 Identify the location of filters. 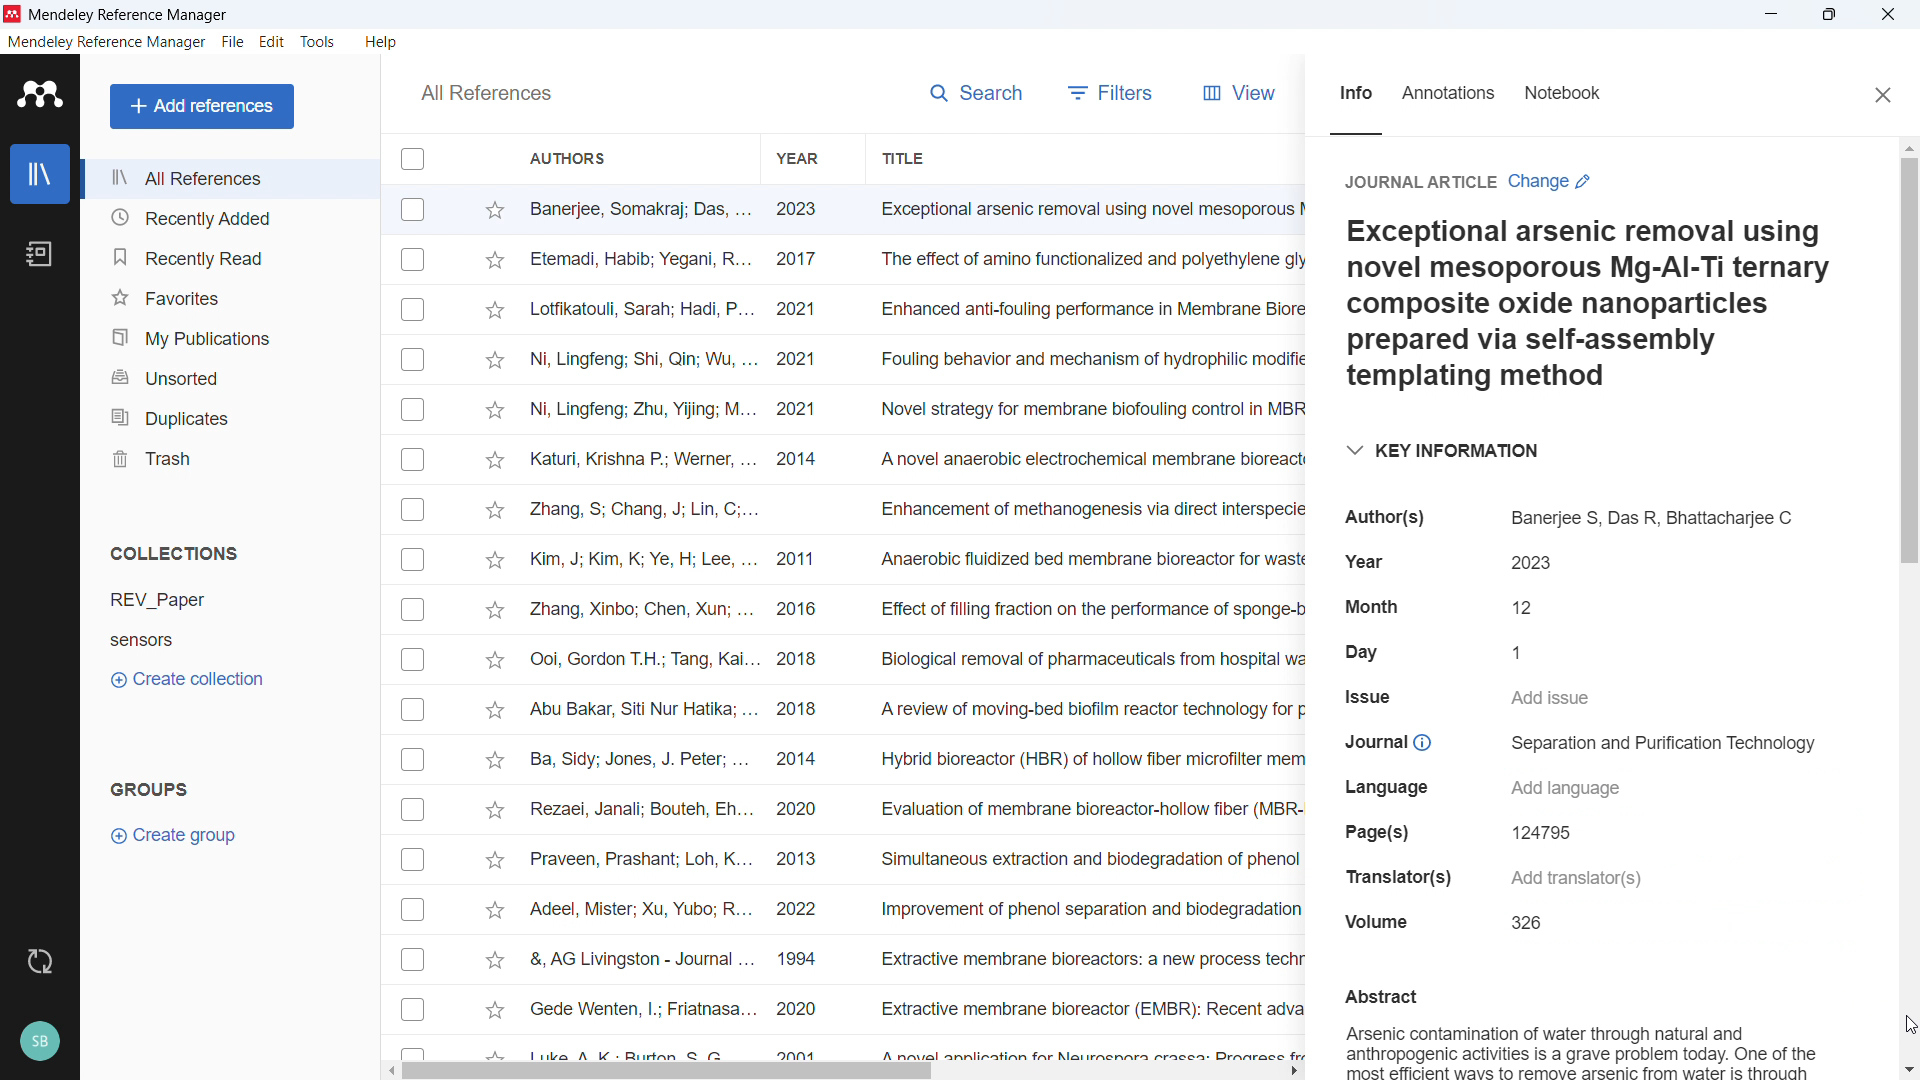
(1115, 93).